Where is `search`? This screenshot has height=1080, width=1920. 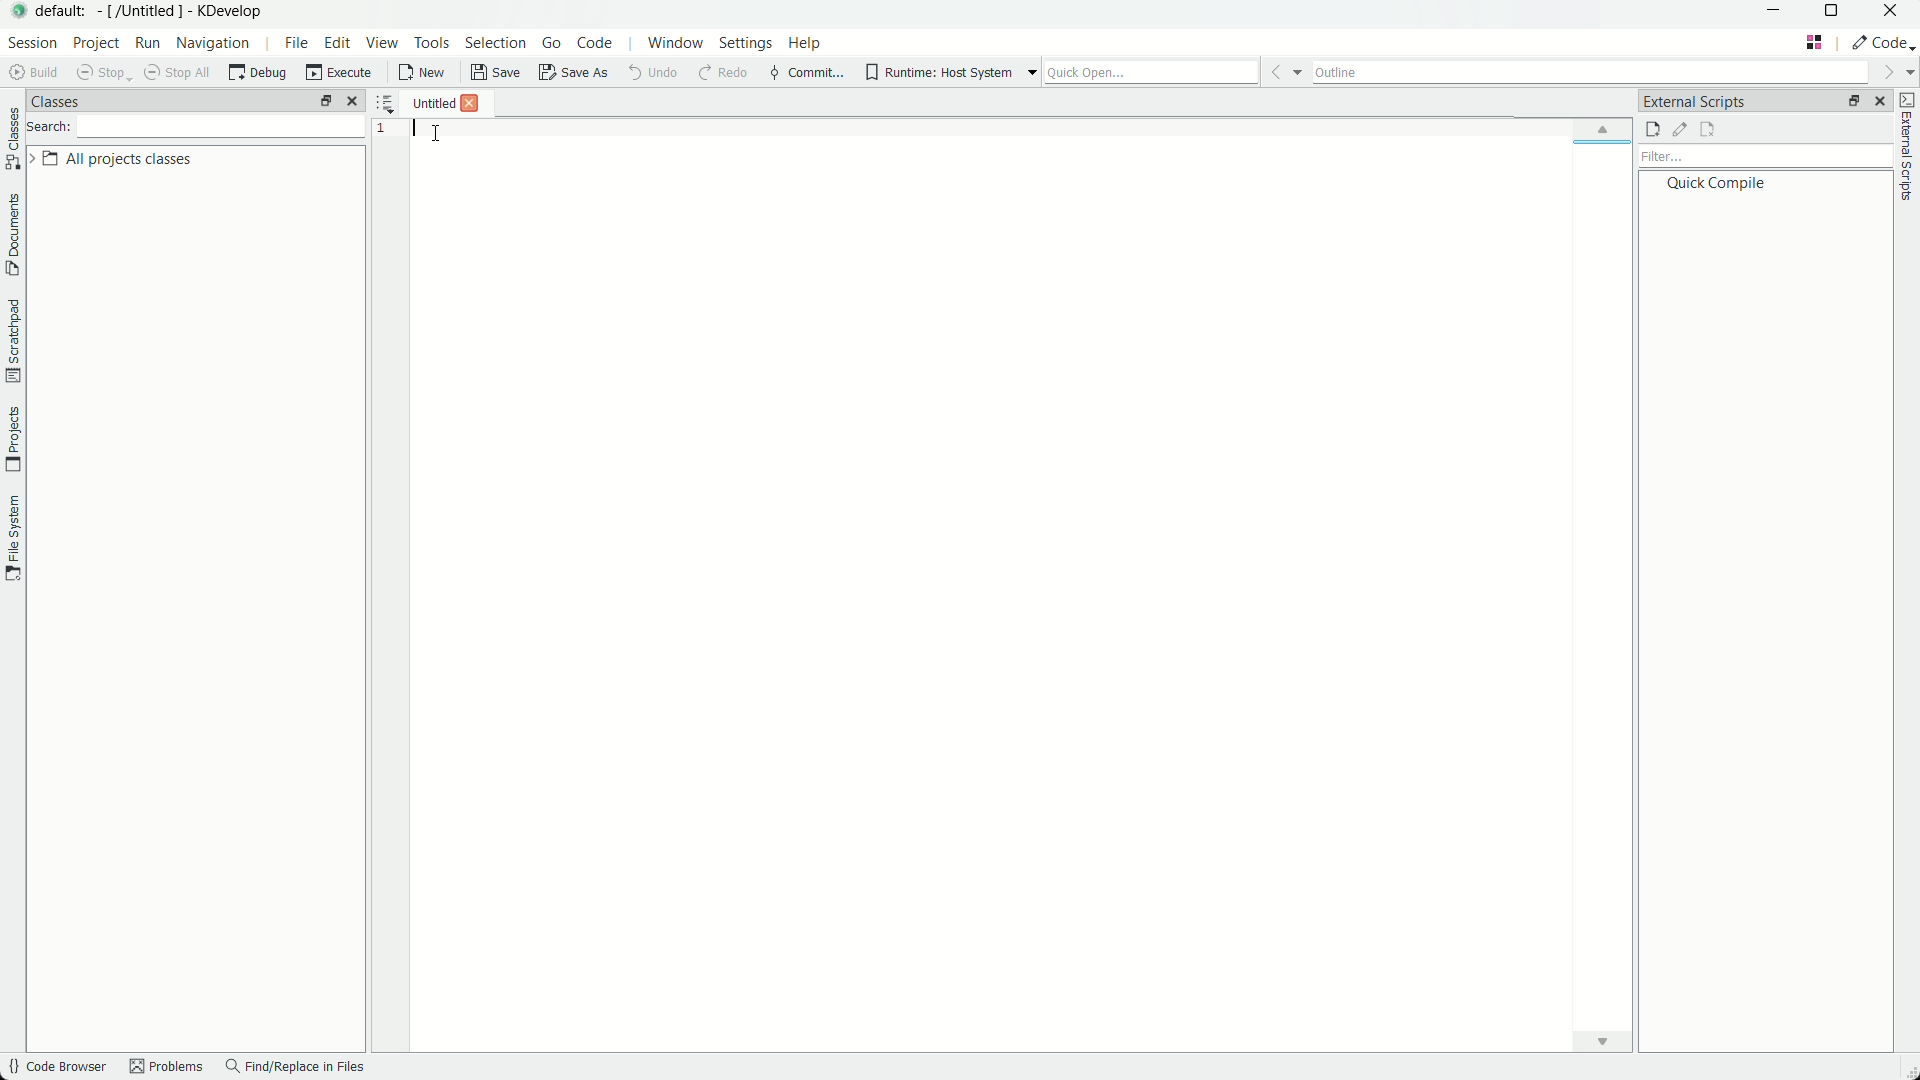
search is located at coordinates (50, 130).